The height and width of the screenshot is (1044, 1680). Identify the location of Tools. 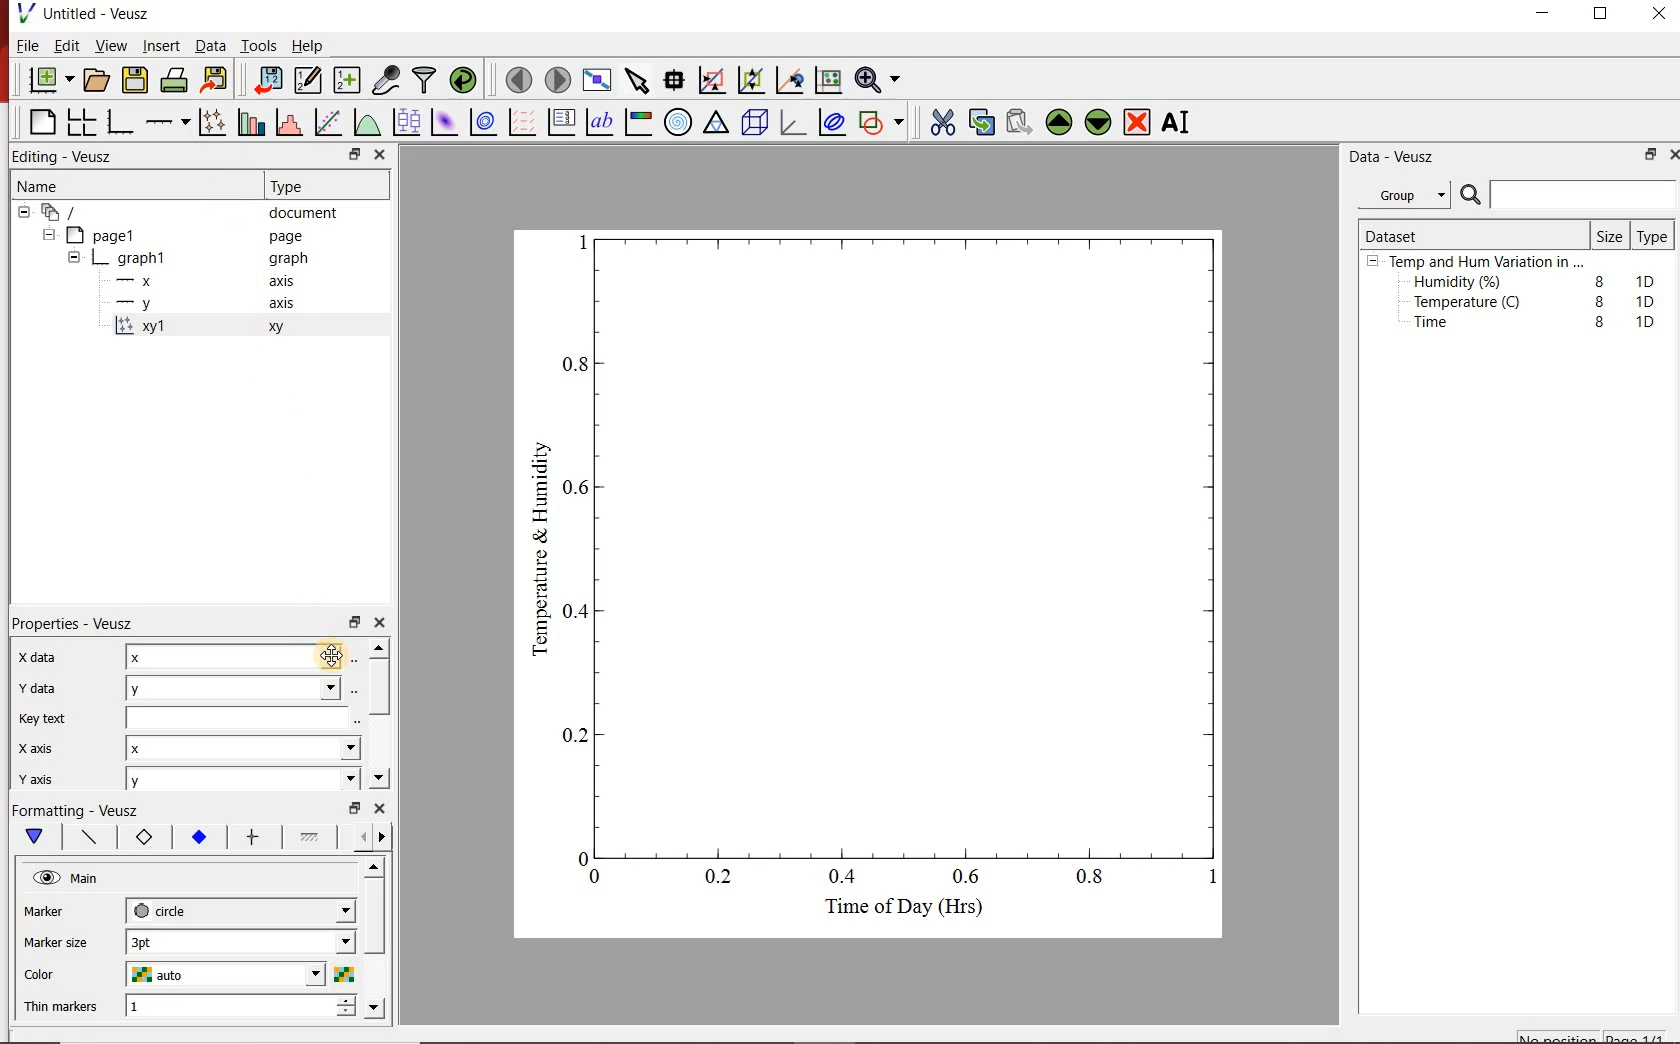
(257, 46).